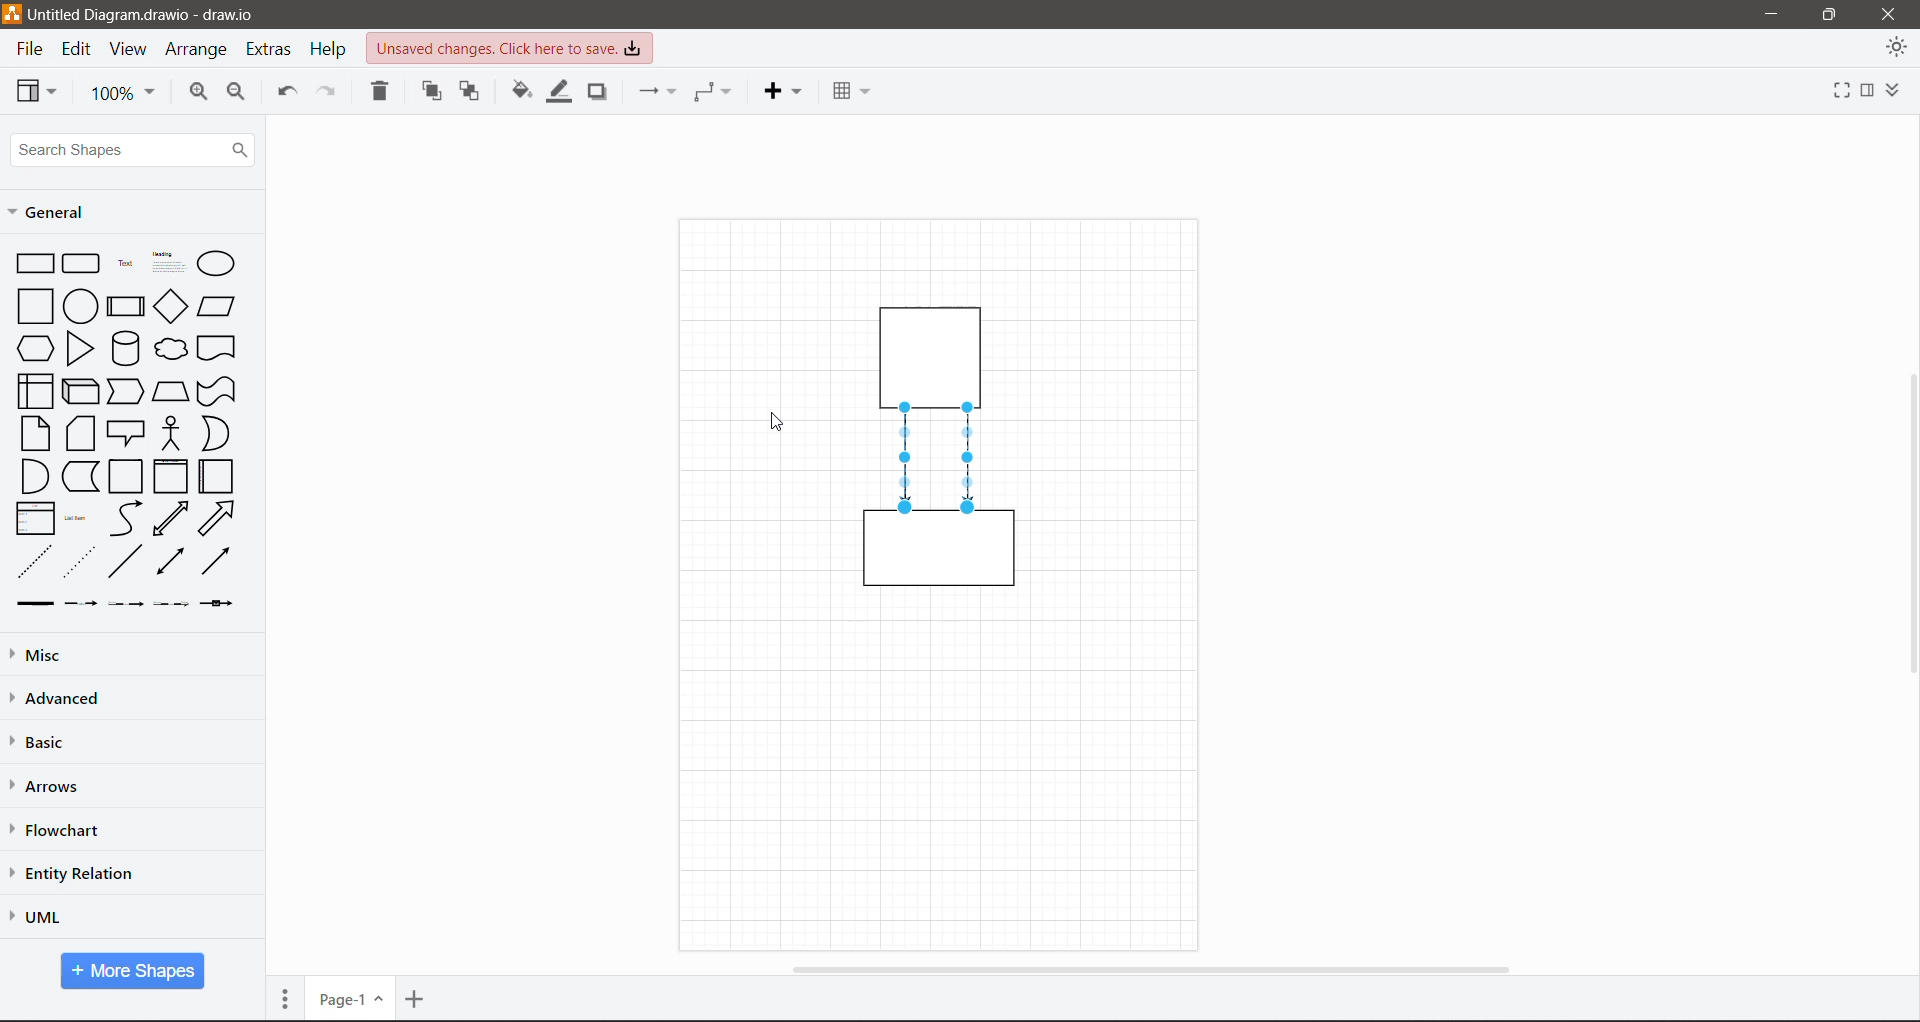 The width and height of the screenshot is (1920, 1022). Describe the element at coordinates (126, 561) in the screenshot. I see `line` at that location.